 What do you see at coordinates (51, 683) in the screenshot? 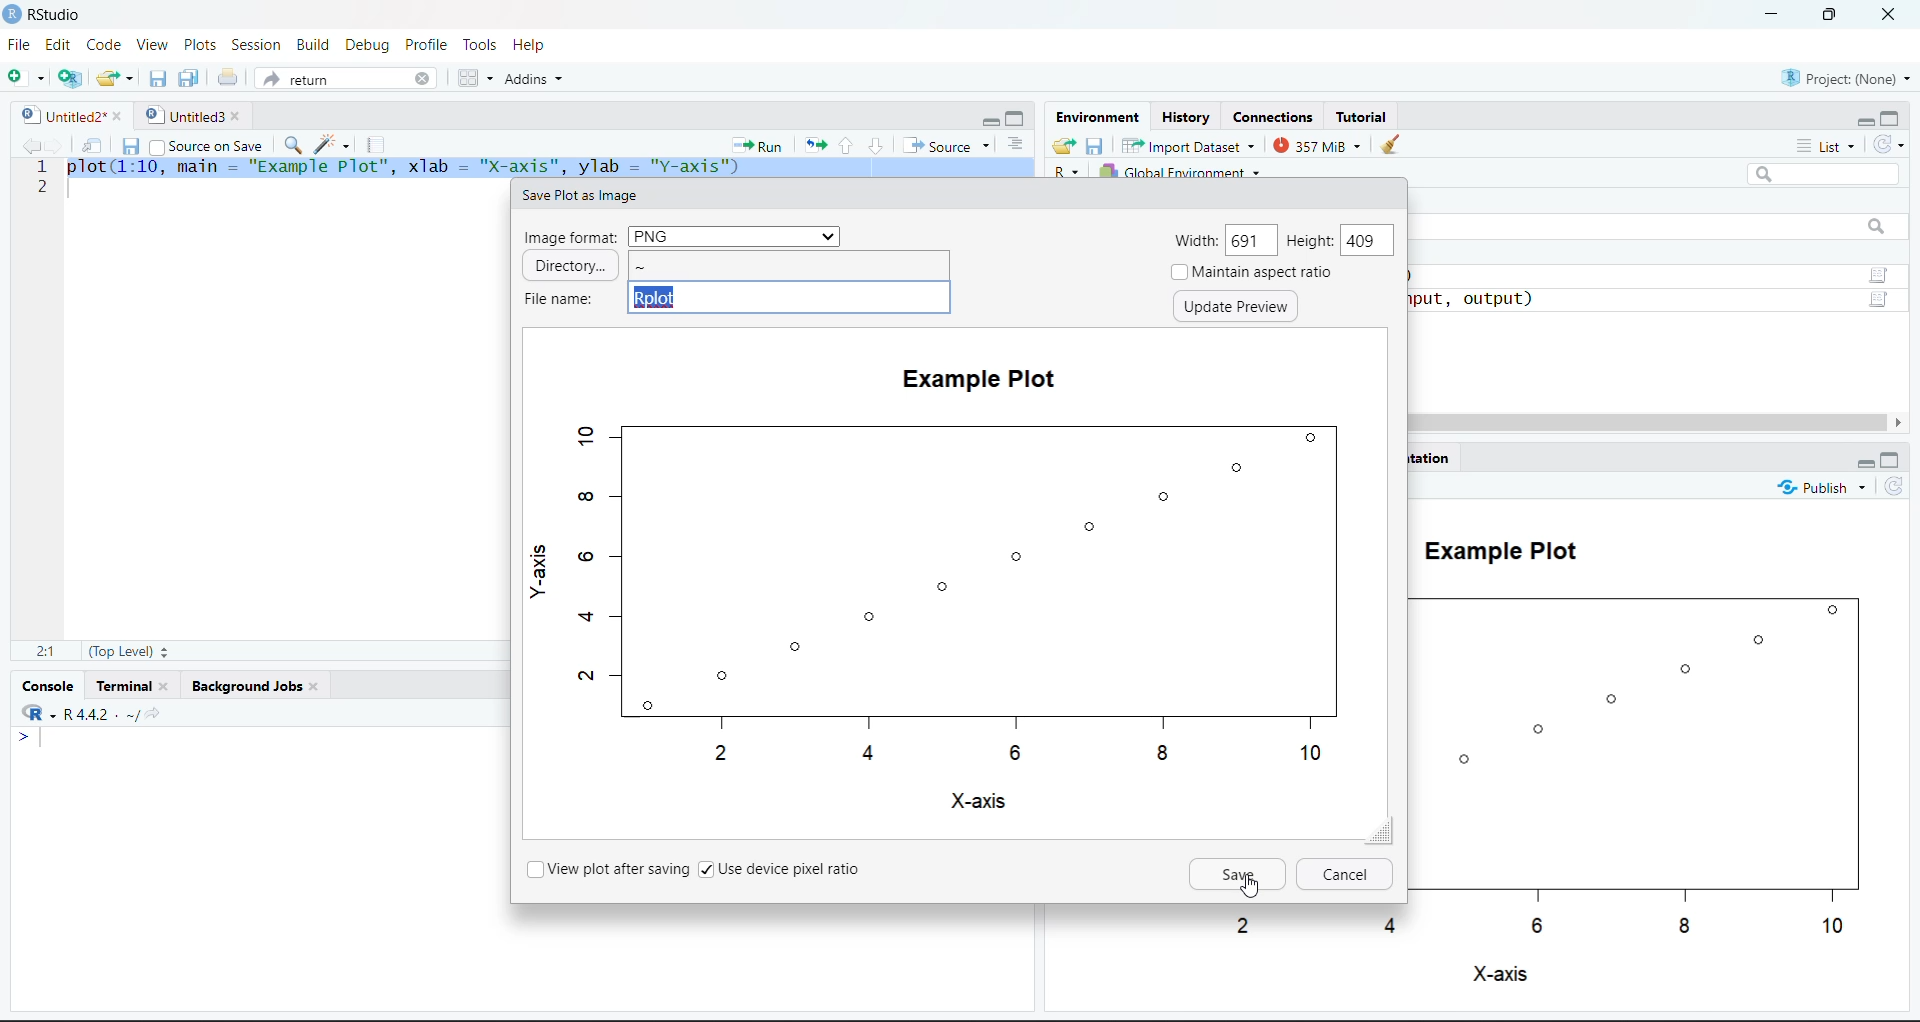
I see `Console` at bounding box center [51, 683].